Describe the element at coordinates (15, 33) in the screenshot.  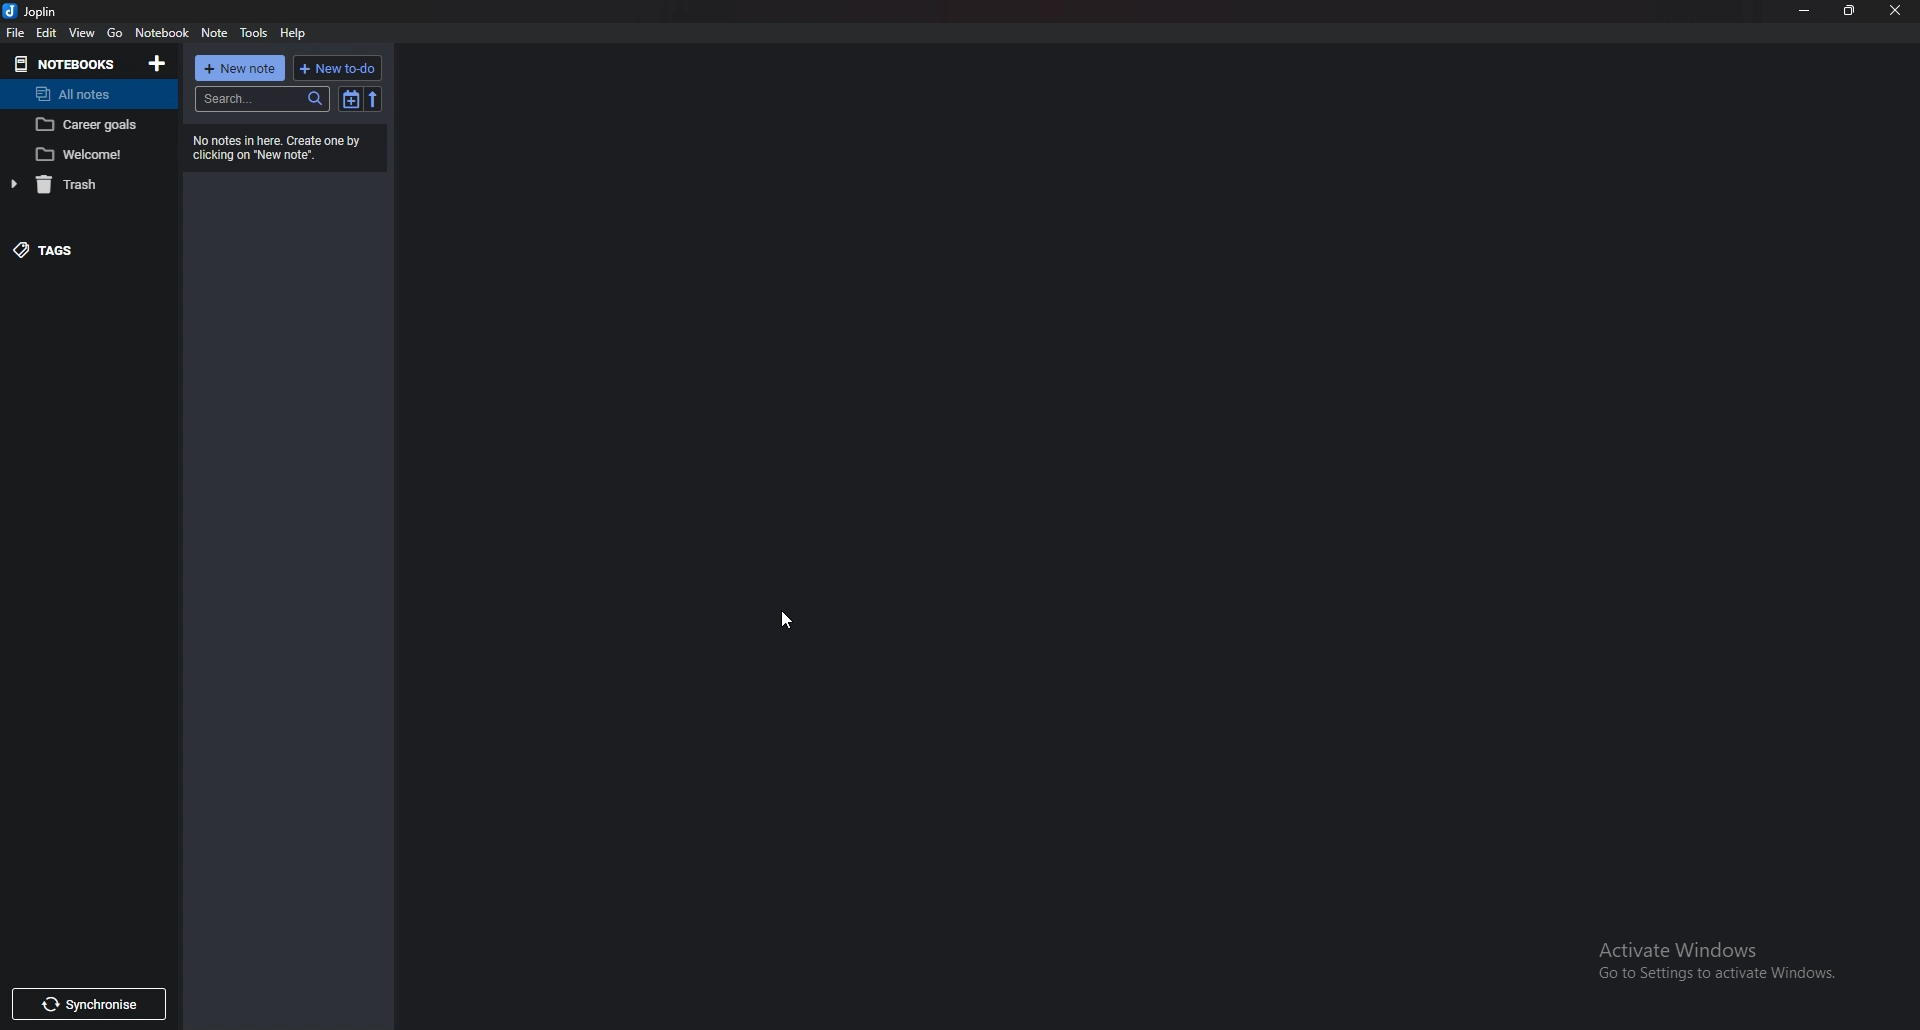
I see `file` at that location.